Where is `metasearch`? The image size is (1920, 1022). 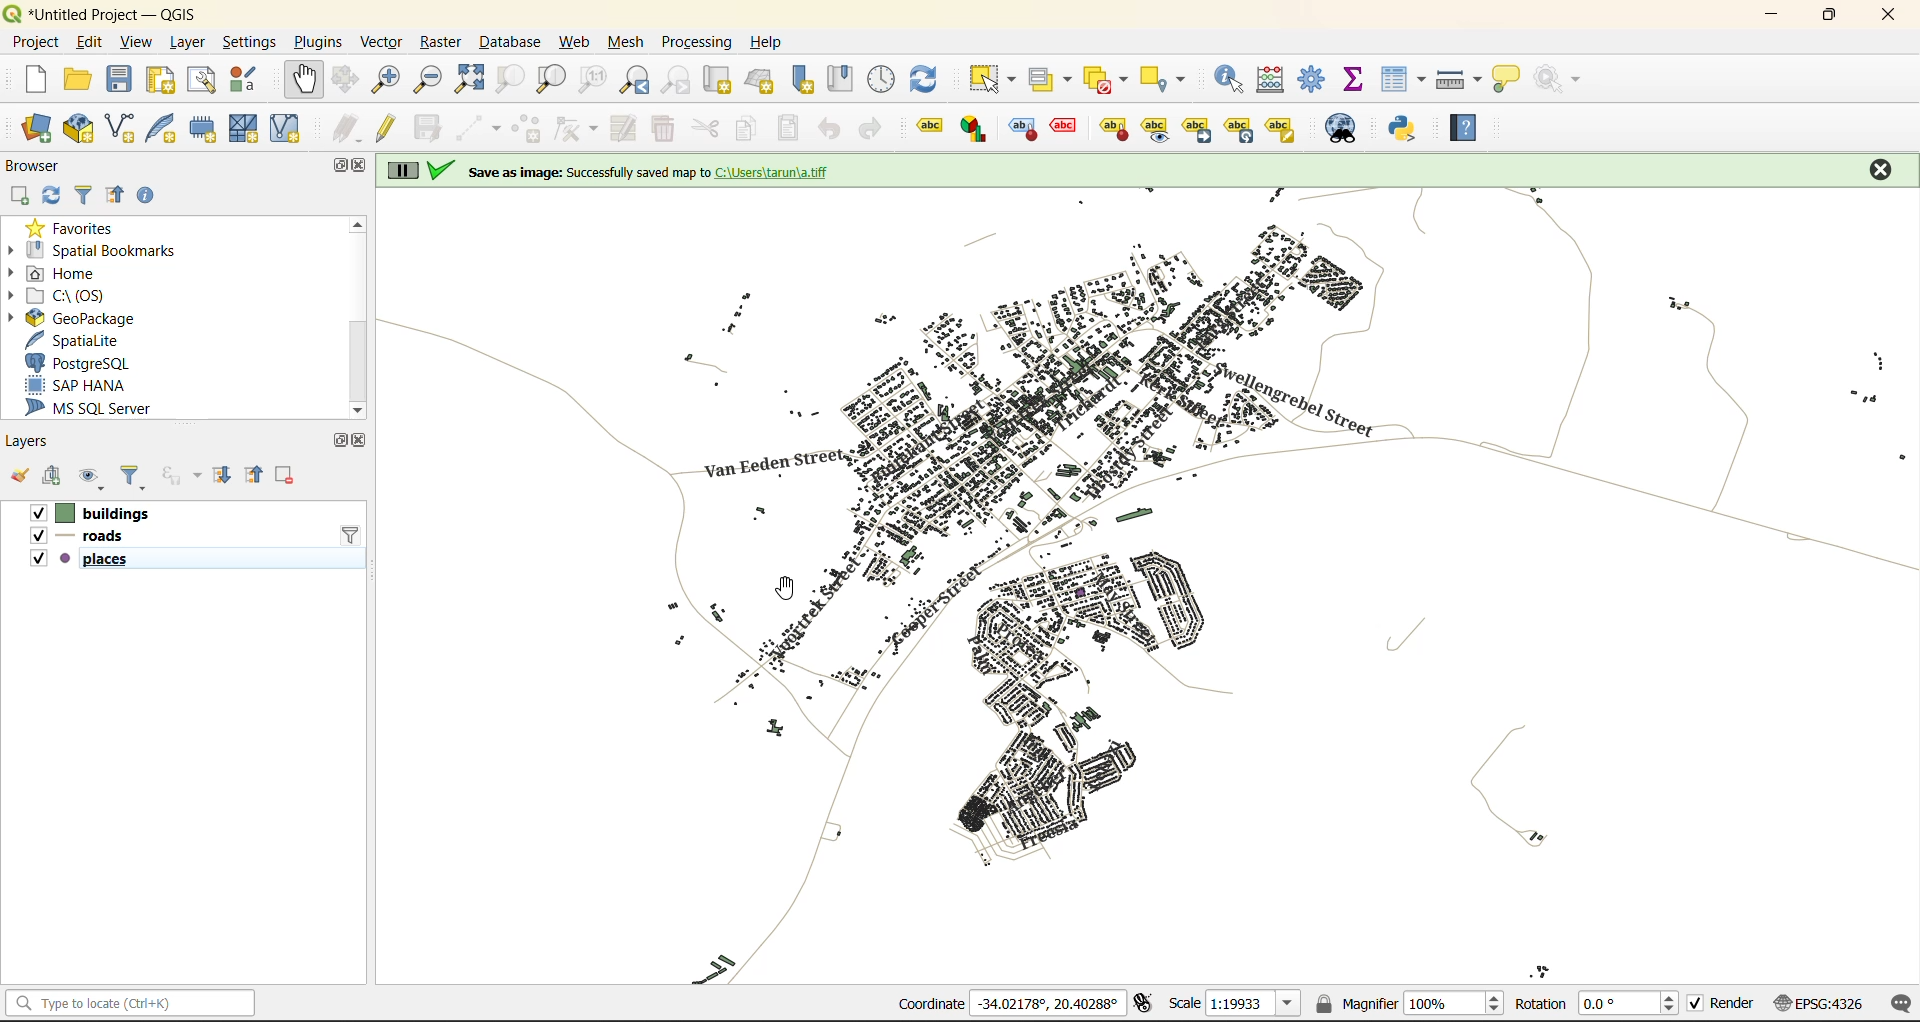 metasearch is located at coordinates (1343, 128).